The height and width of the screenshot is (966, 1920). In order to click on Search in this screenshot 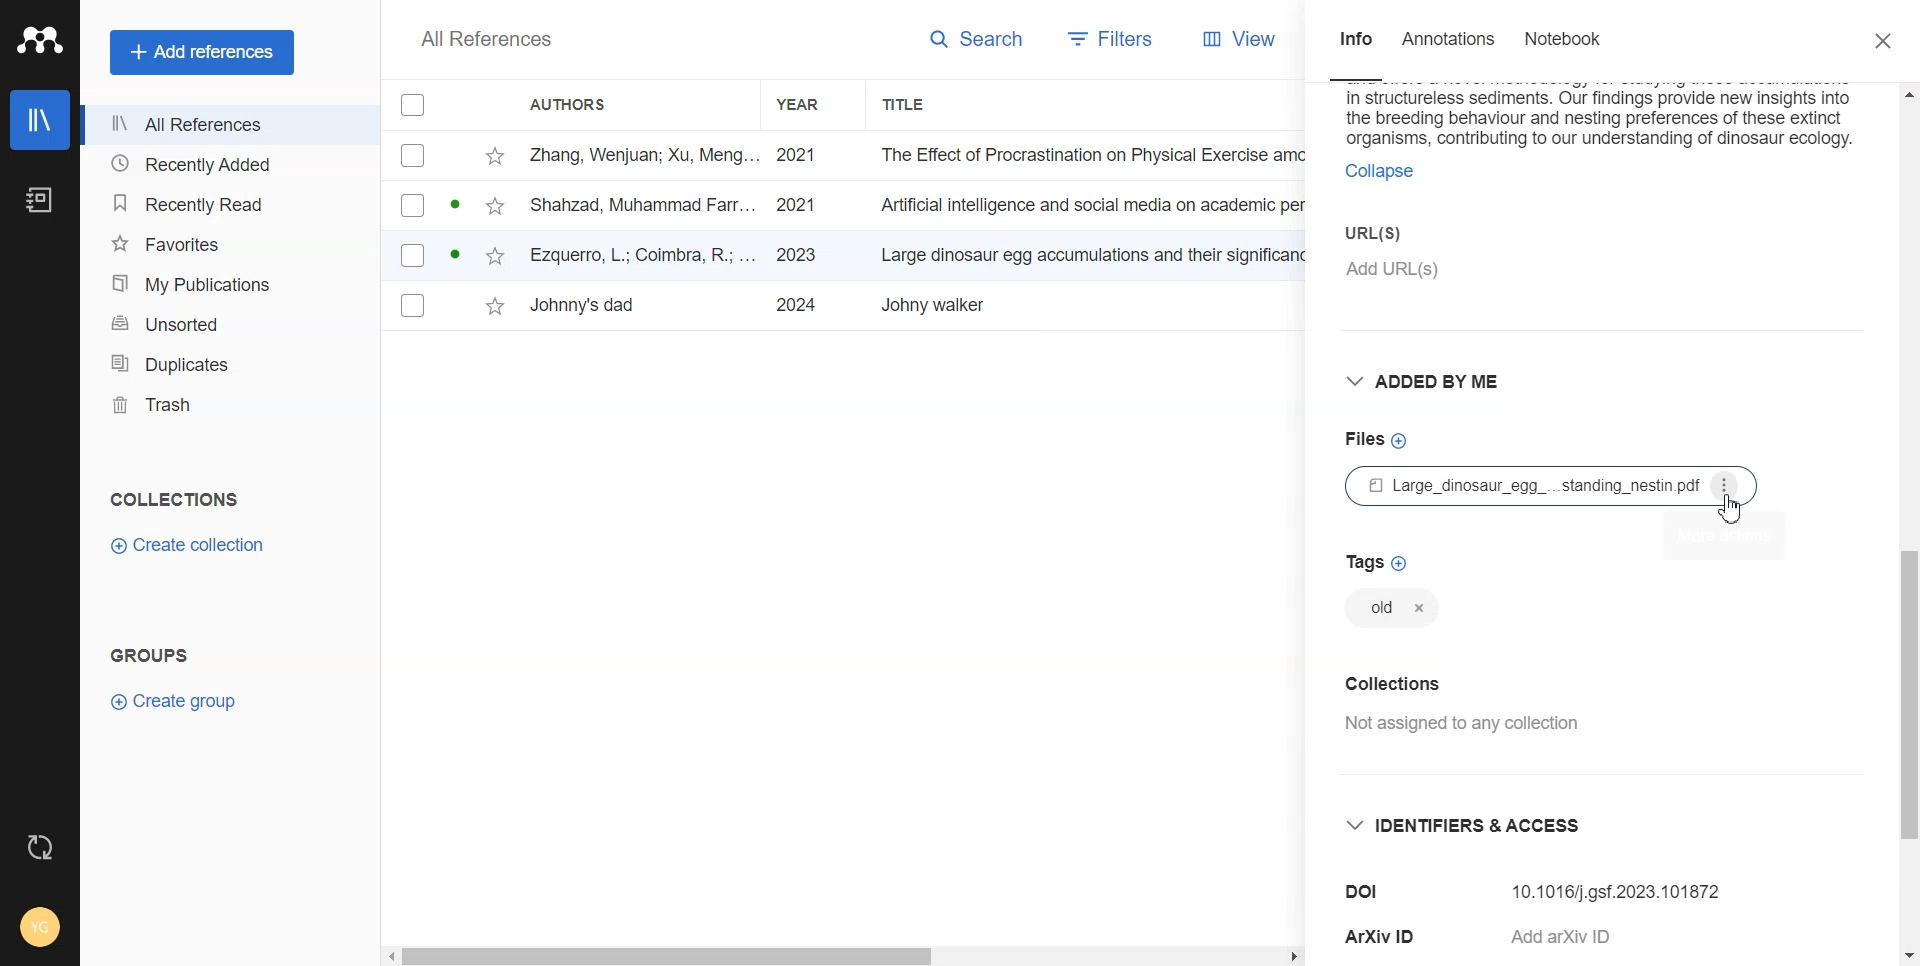, I will do `click(980, 41)`.